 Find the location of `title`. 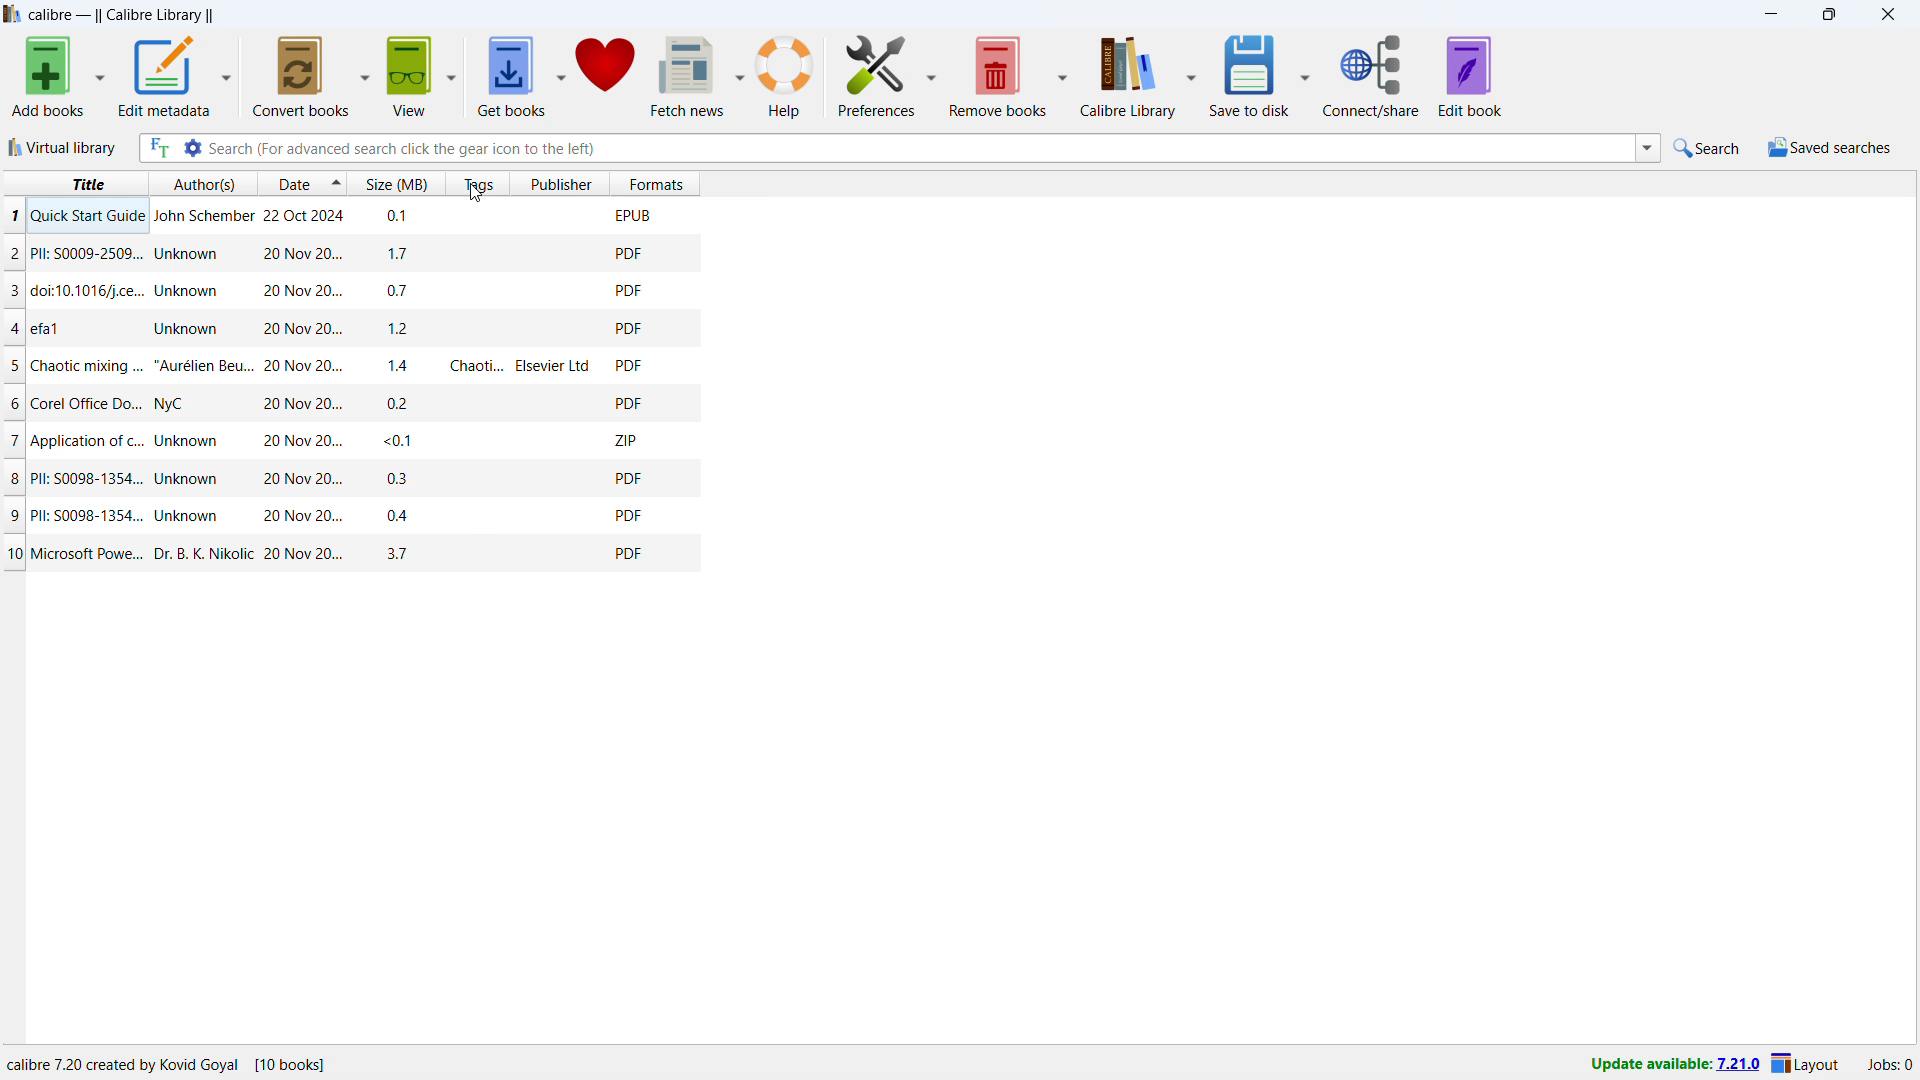

title is located at coordinates (74, 181).